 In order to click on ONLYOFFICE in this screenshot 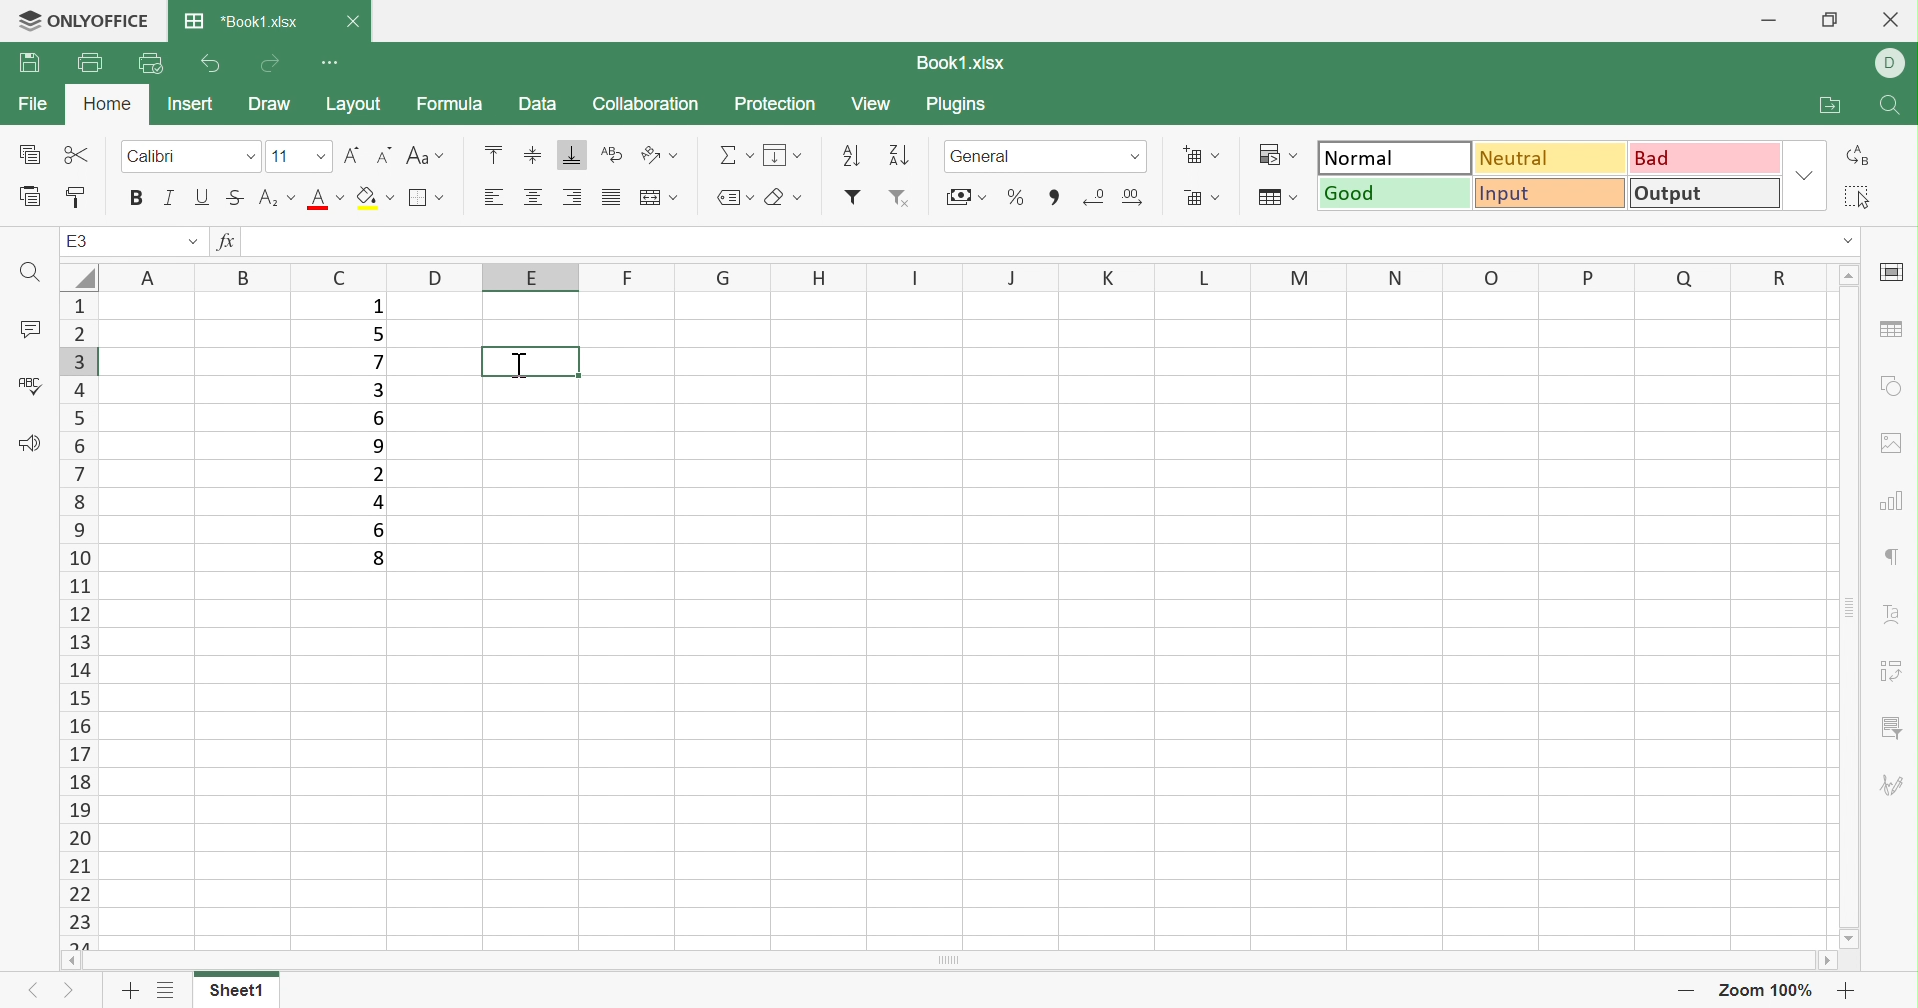, I will do `click(80, 22)`.